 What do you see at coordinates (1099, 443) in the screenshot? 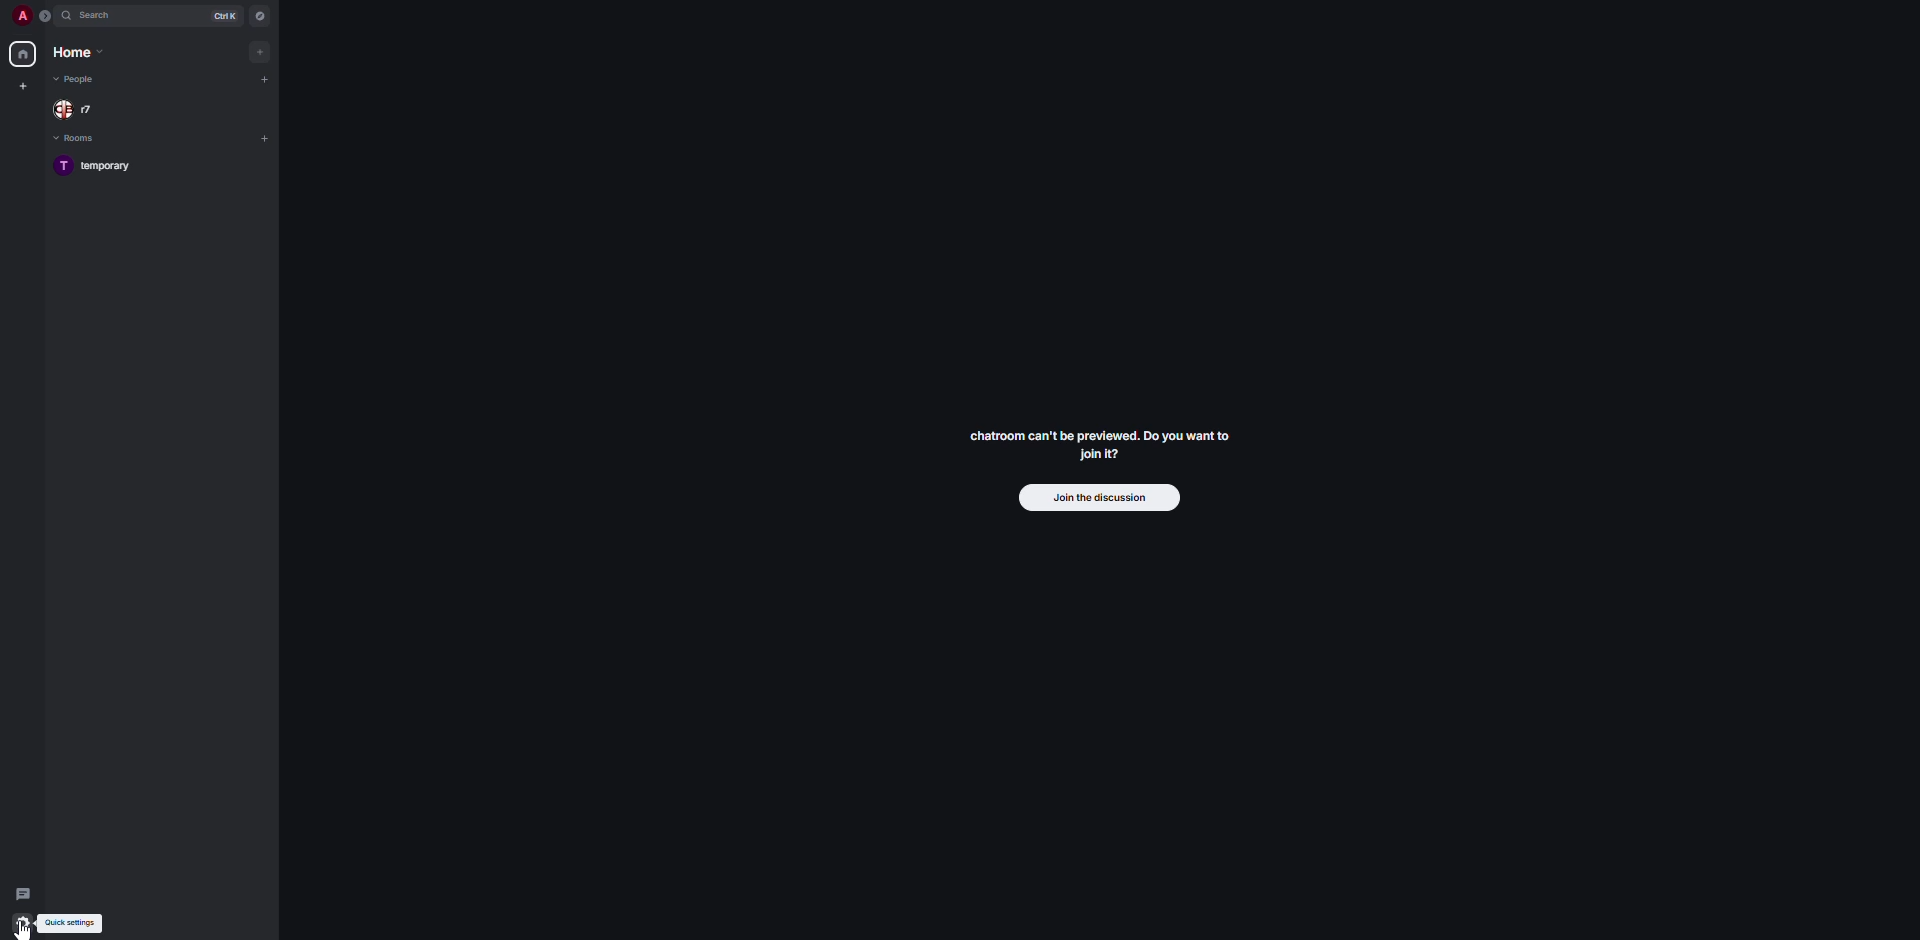
I see `chatroom can't be previewed. Do you want to join it?` at bounding box center [1099, 443].